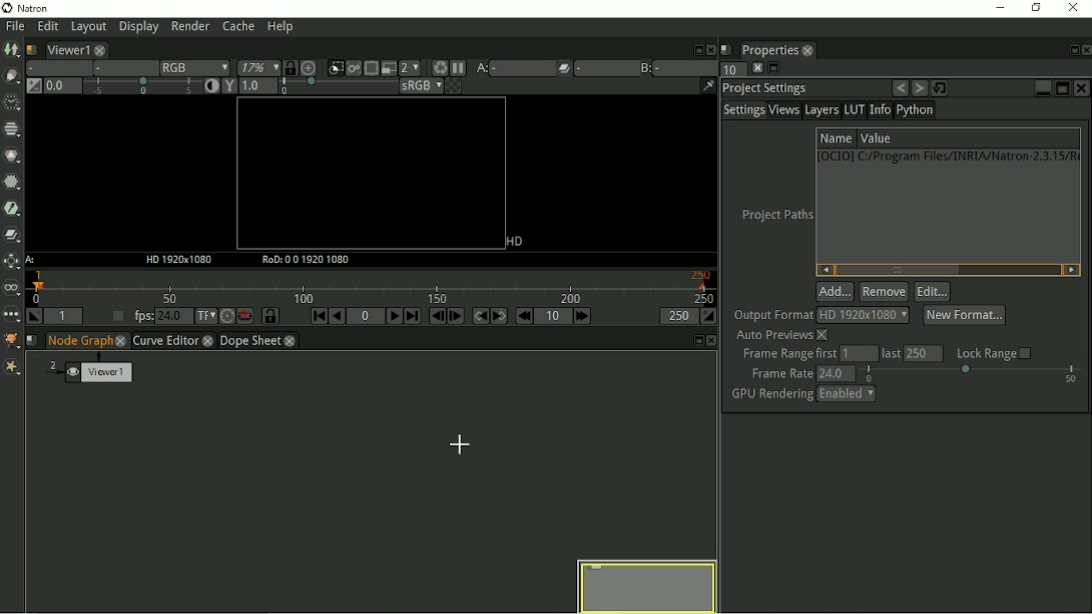 The image size is (1092, 614). Describe the element at coordinates (710, 48) in the screenshot. I see `Close` at that location.